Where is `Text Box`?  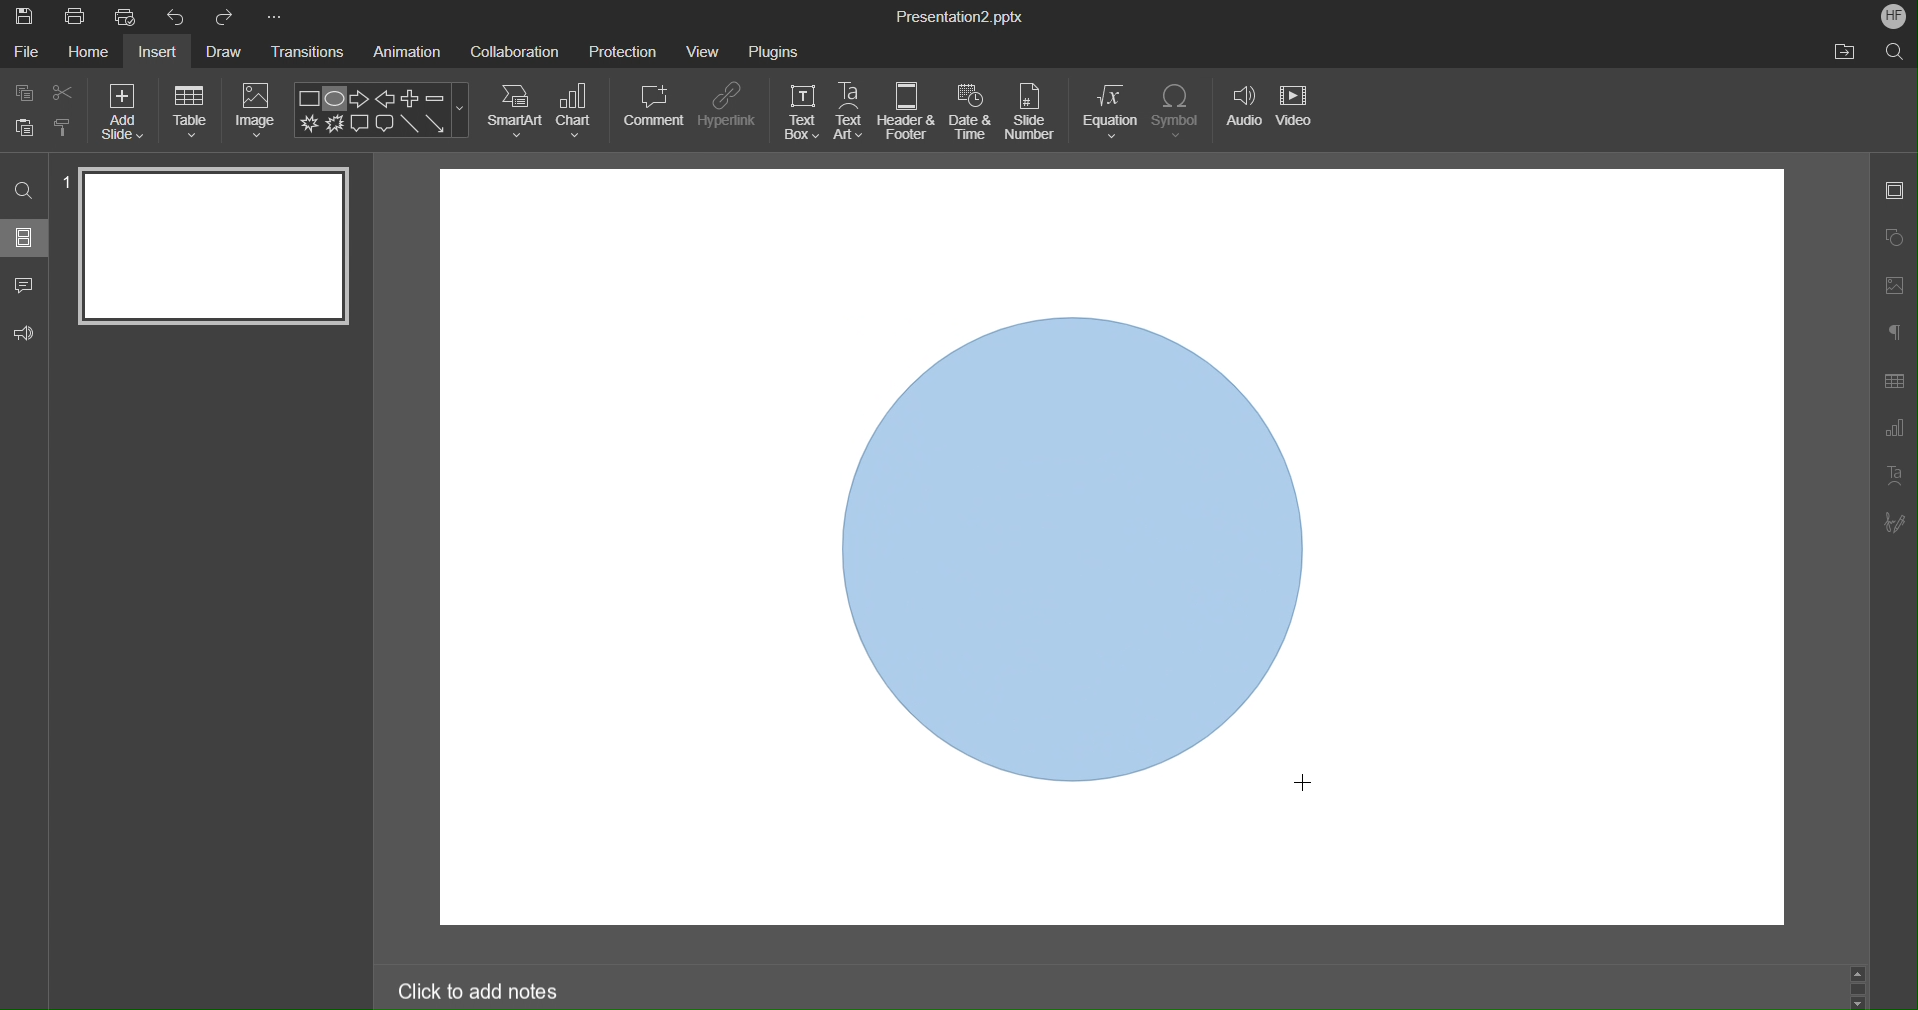 Text Box is located at coordinates (801, 112).